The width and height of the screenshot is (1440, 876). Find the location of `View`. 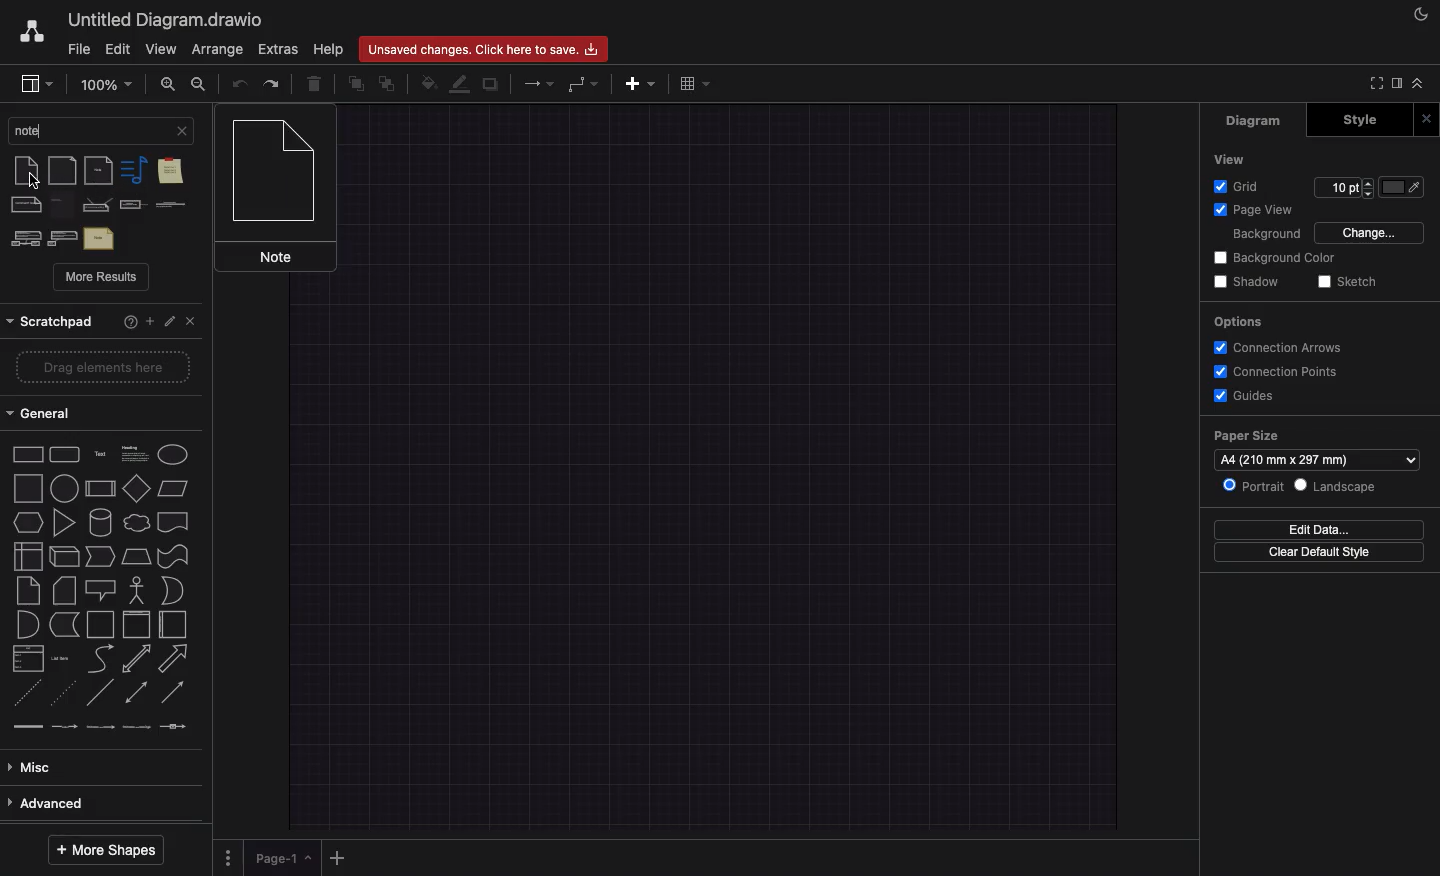

View is located at coordinates (160, 49).